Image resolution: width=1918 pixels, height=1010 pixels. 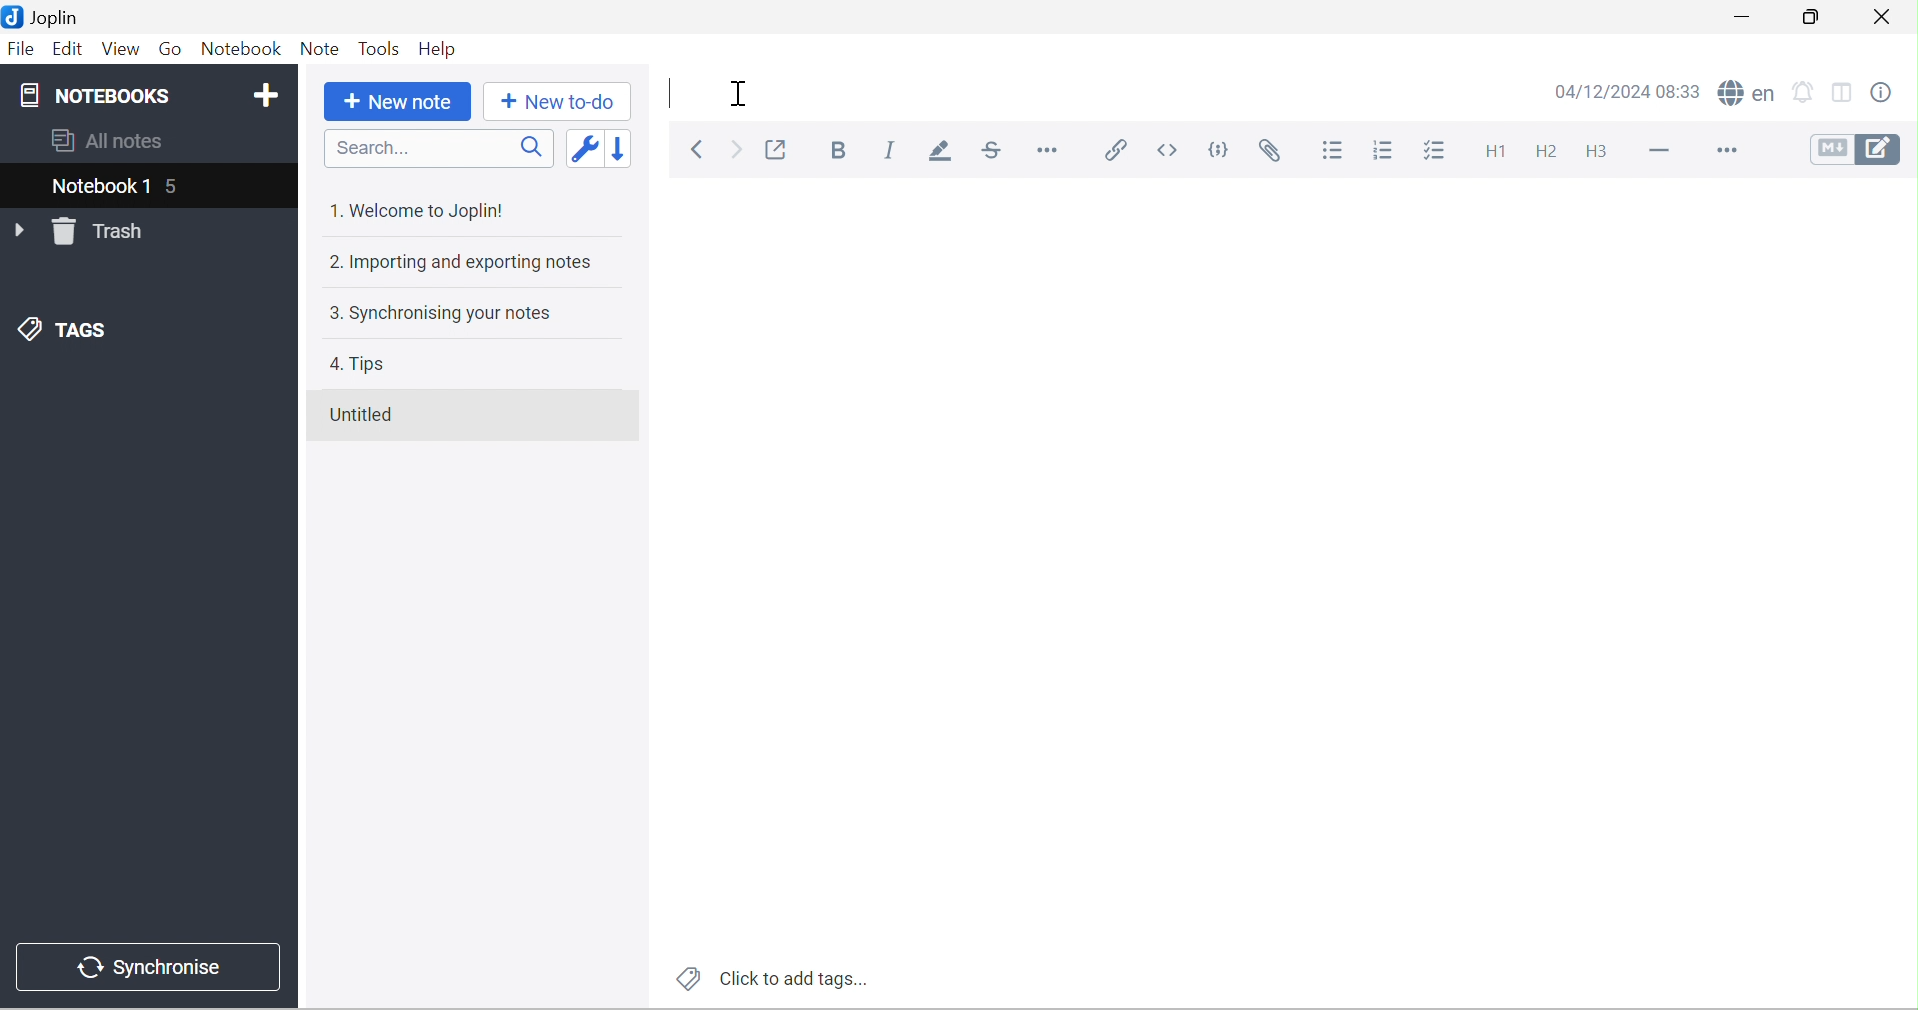 What do you see at coordinates (425, 209) in the screenshot?
I see `1. Welcome to Joplin!` at bounding box center [425, 209].